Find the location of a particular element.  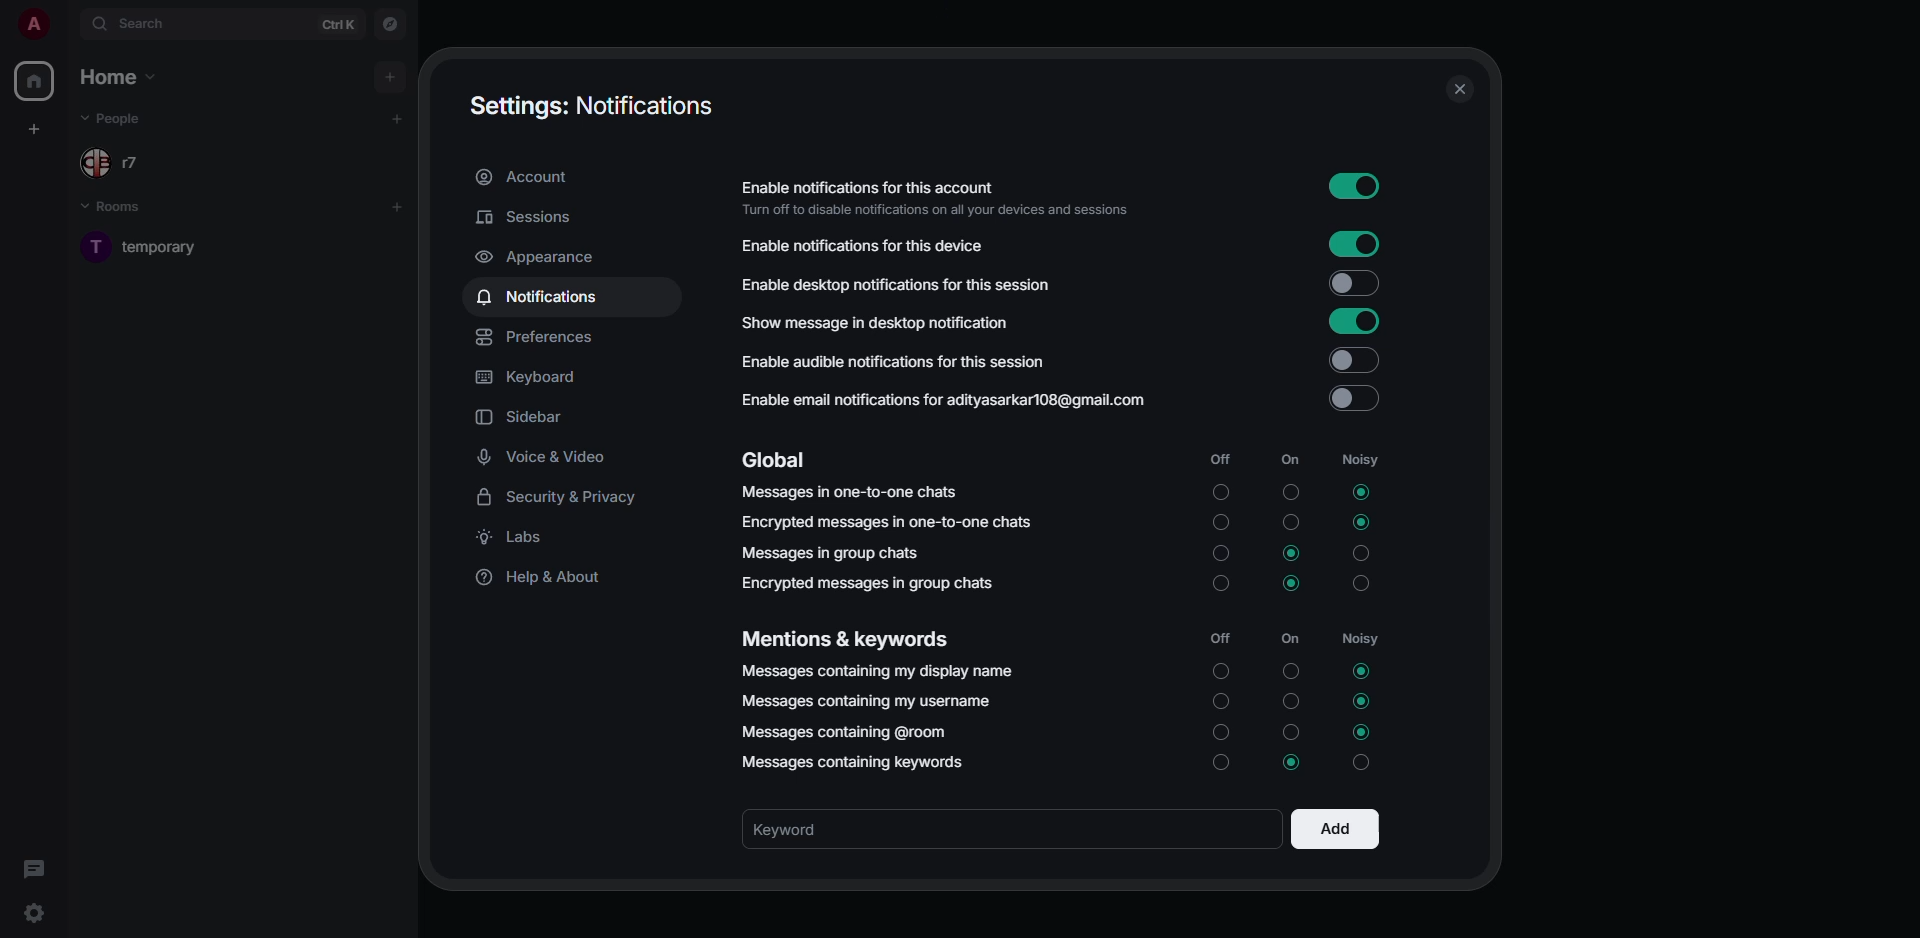

turn off is located at coordinates (1294, 731).